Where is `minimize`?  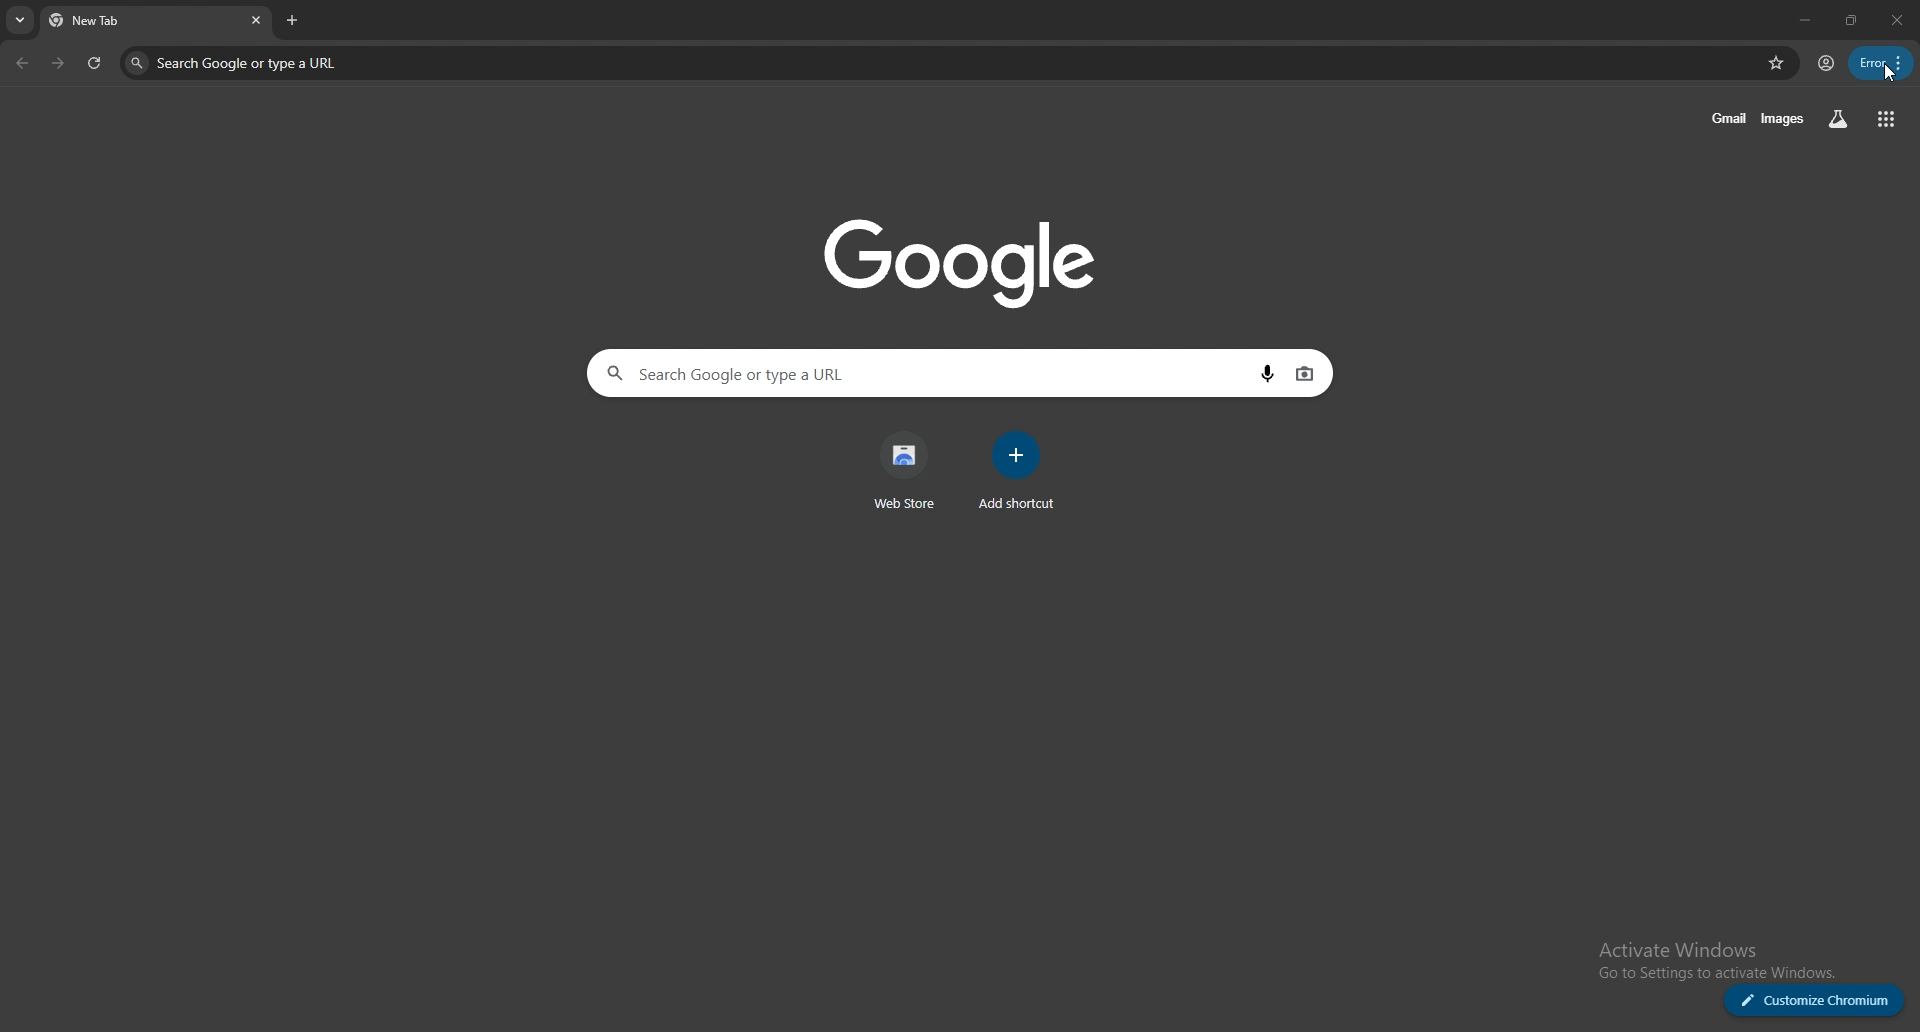
minimize is located at coordinates (1800, 20).